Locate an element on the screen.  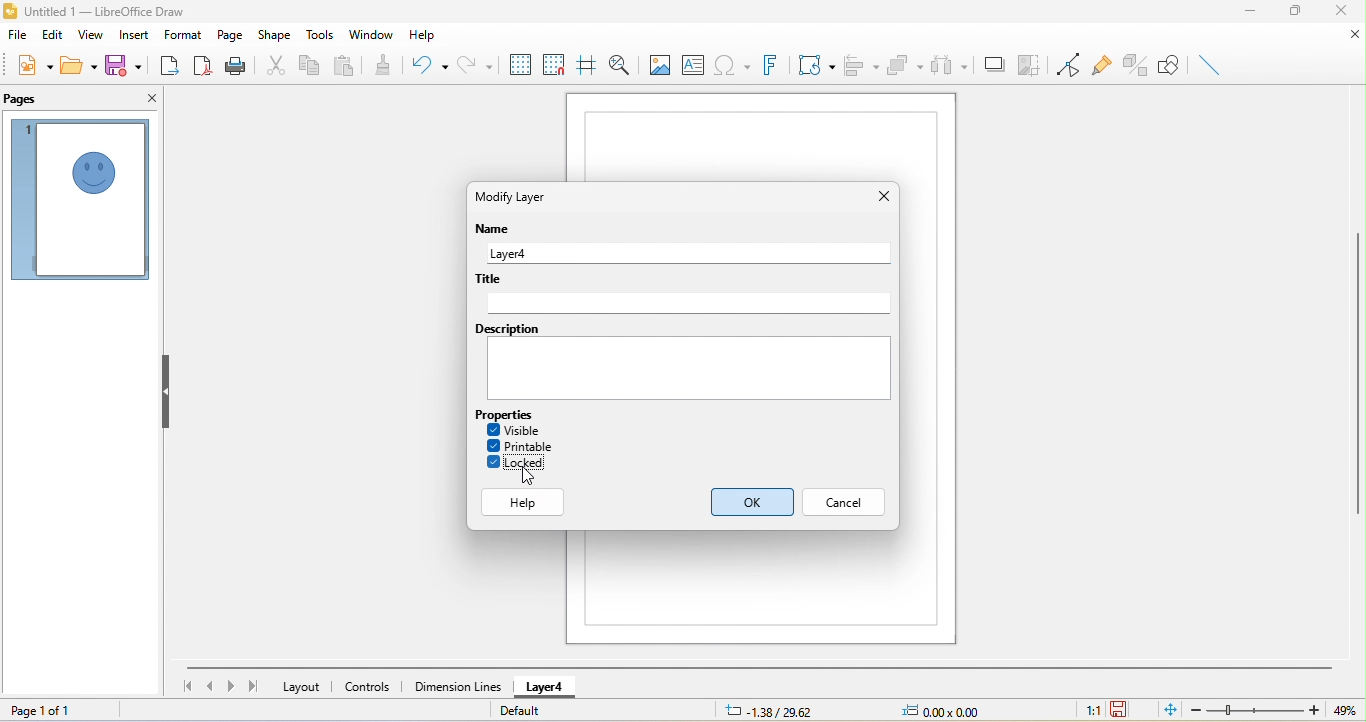
OK is located at coordinates (746, 505).